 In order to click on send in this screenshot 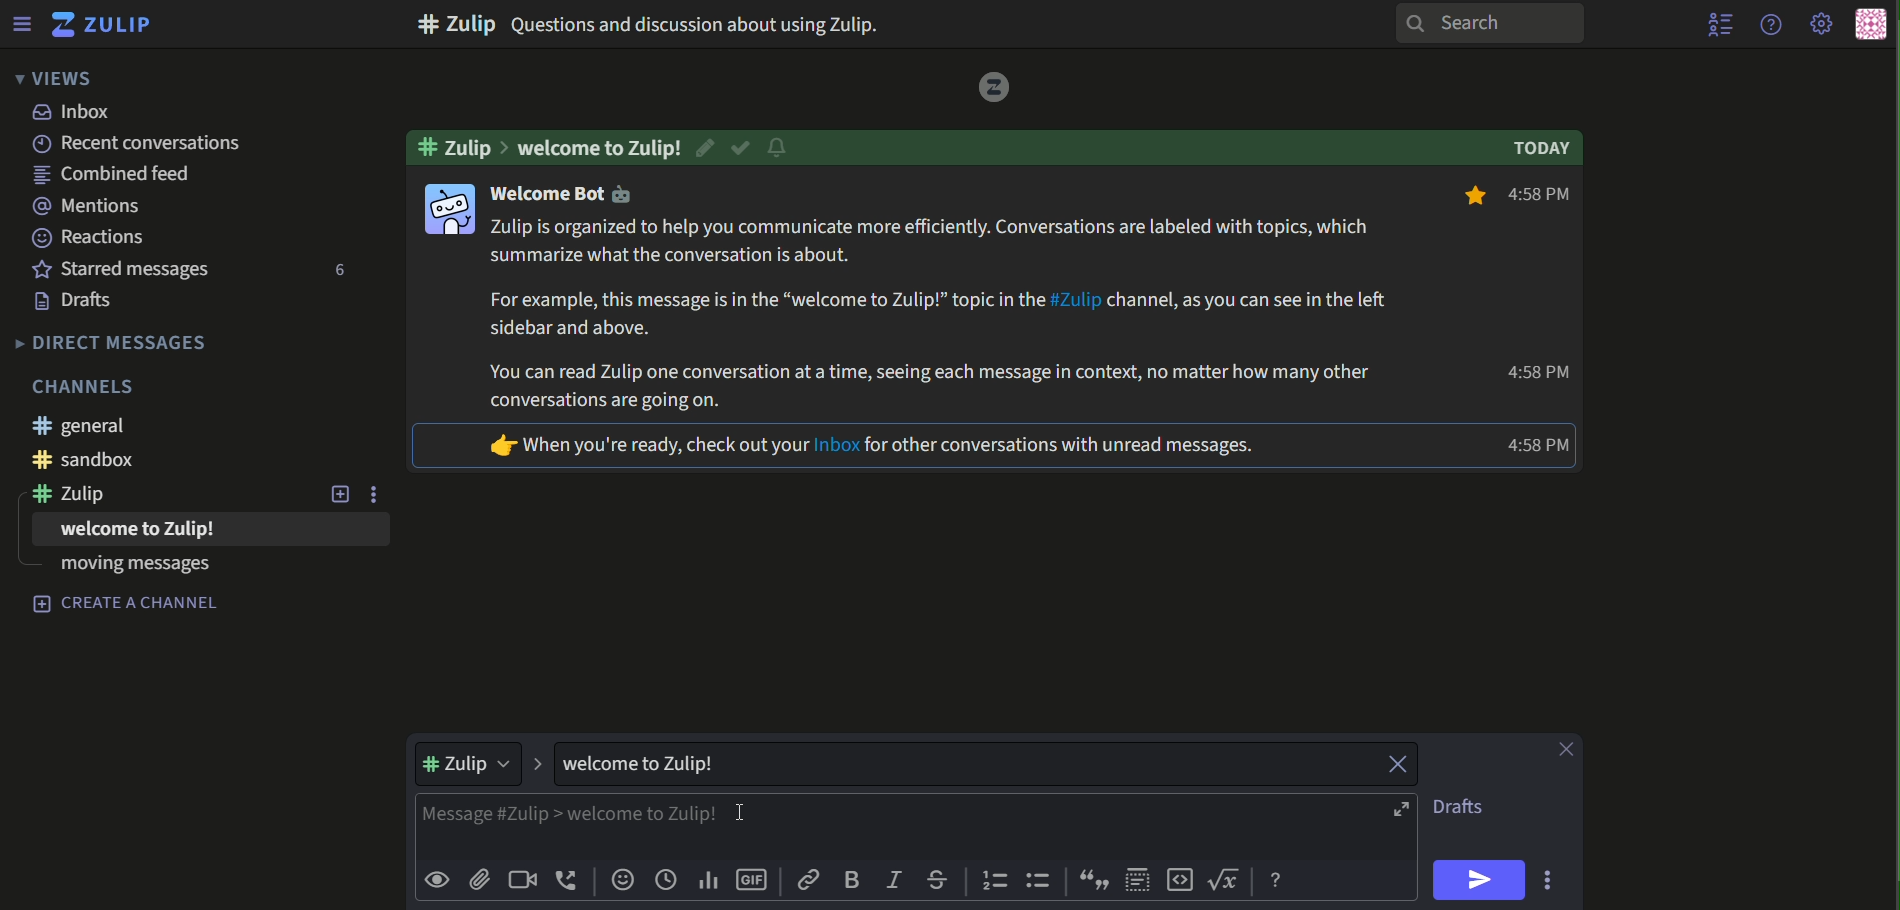, I will do `click(1481, 880)`.